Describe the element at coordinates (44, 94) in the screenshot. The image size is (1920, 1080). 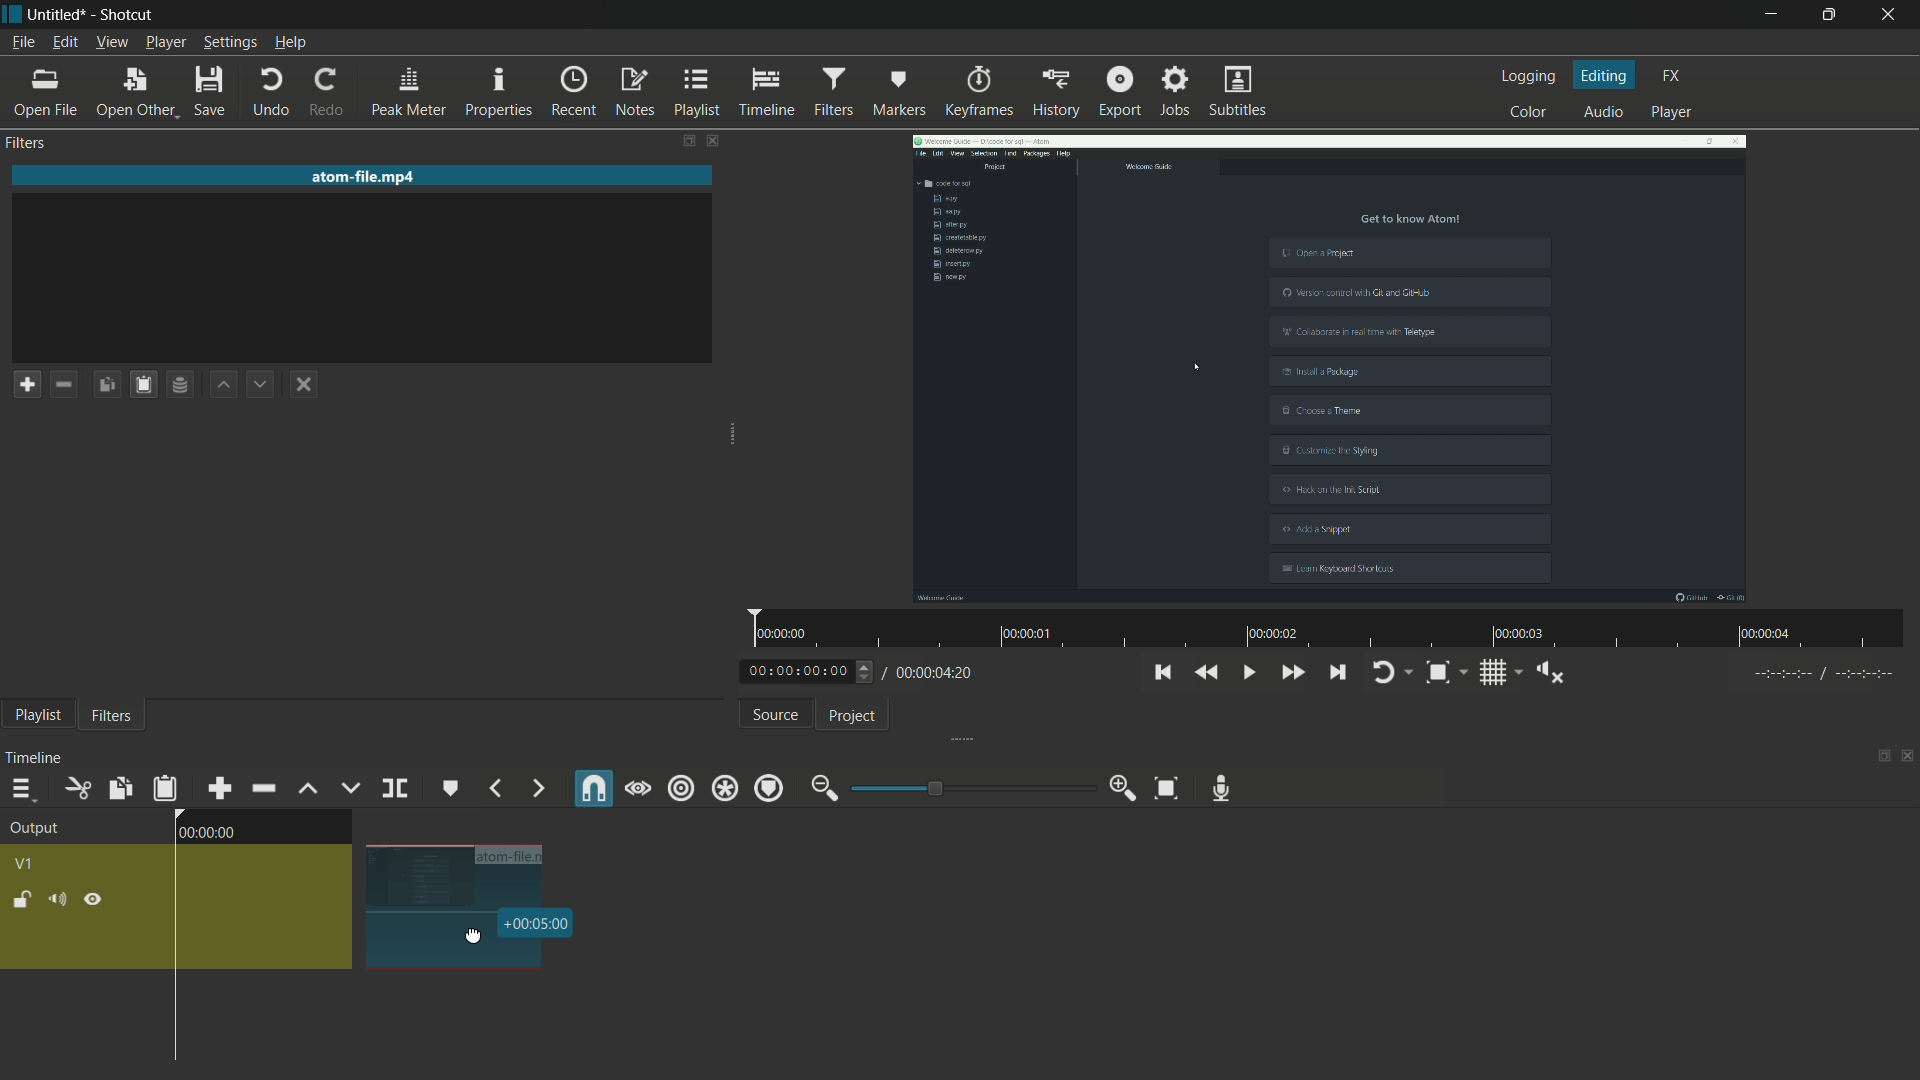
I see `open file` at that location.